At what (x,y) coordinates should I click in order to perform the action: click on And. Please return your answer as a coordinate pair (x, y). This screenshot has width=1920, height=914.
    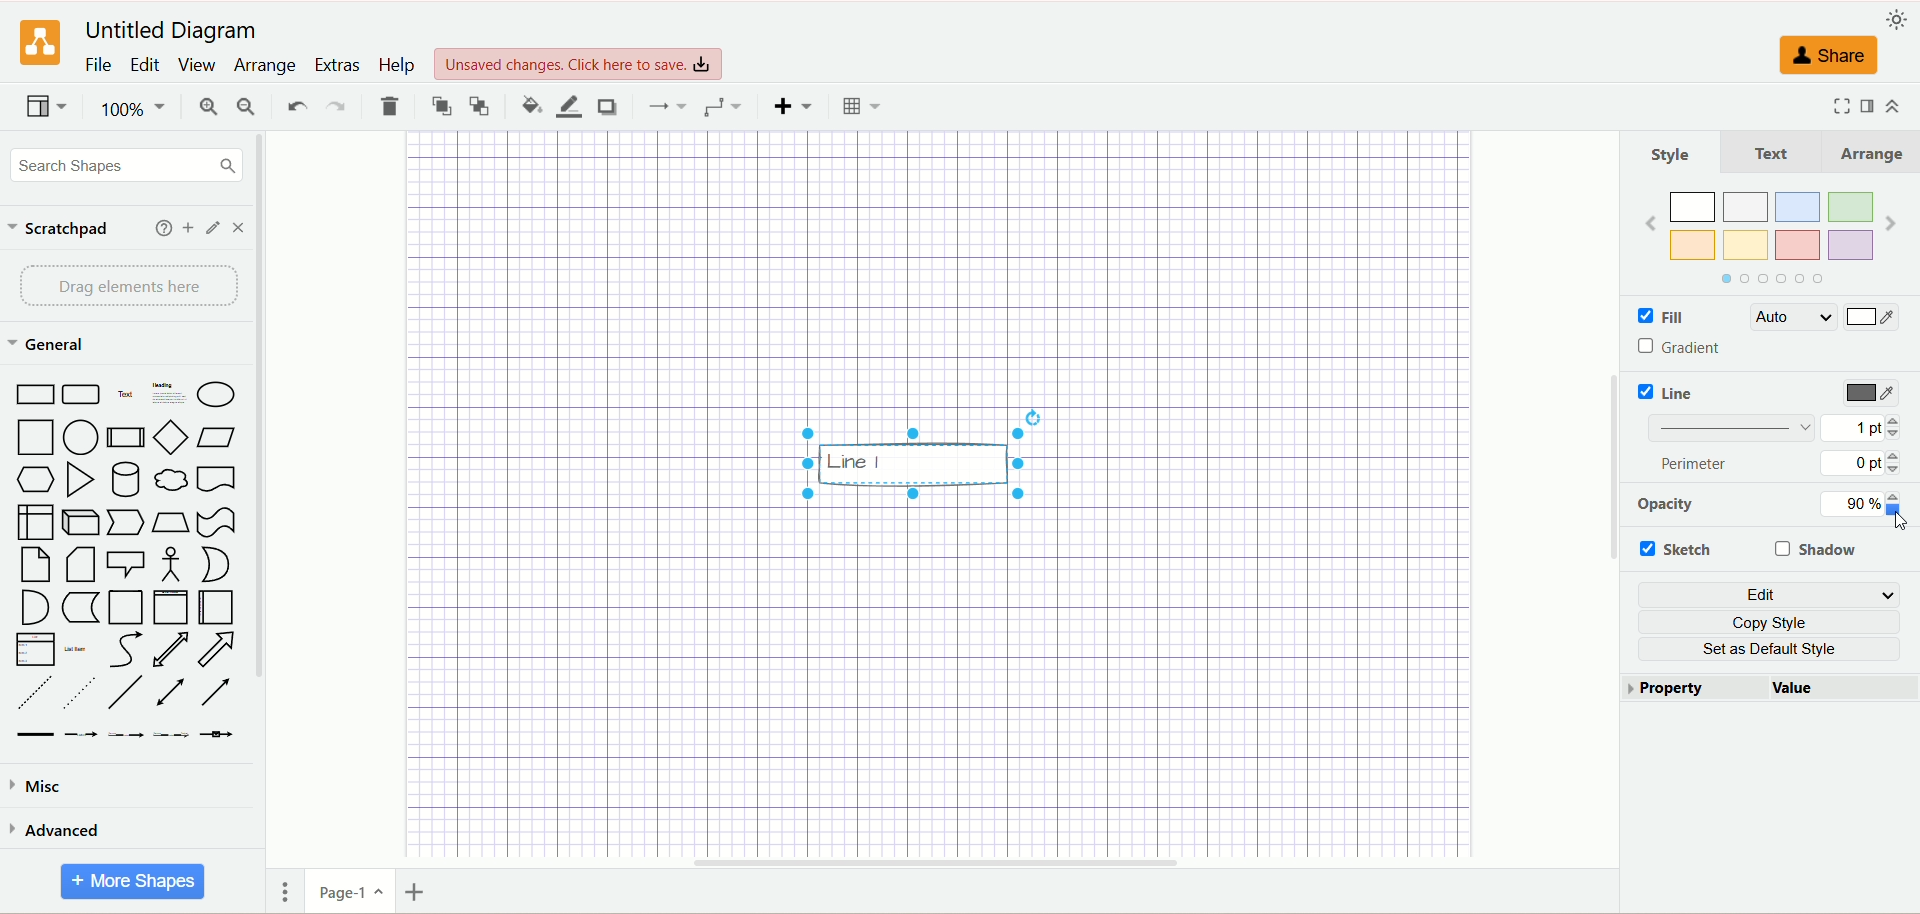
    Looking at the image, I should click on (35, 609).